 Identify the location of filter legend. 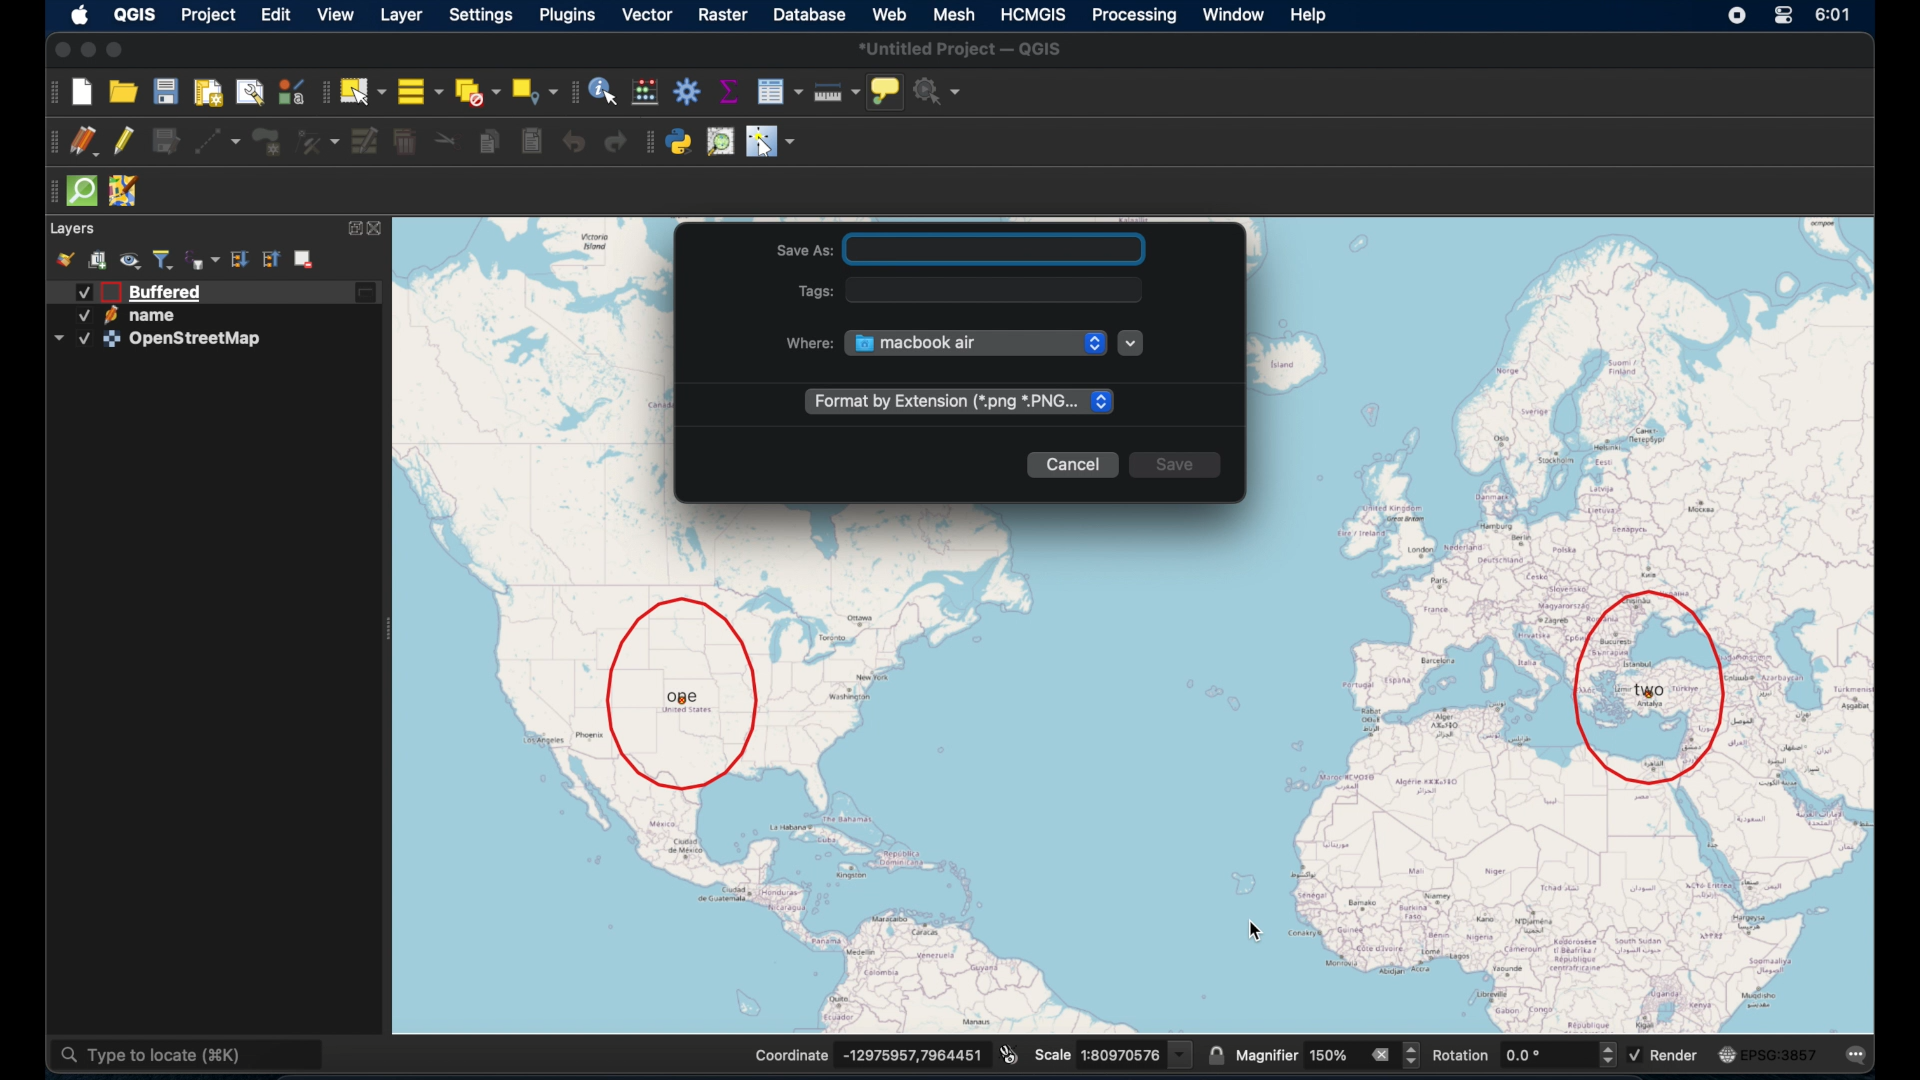
(166, 257).